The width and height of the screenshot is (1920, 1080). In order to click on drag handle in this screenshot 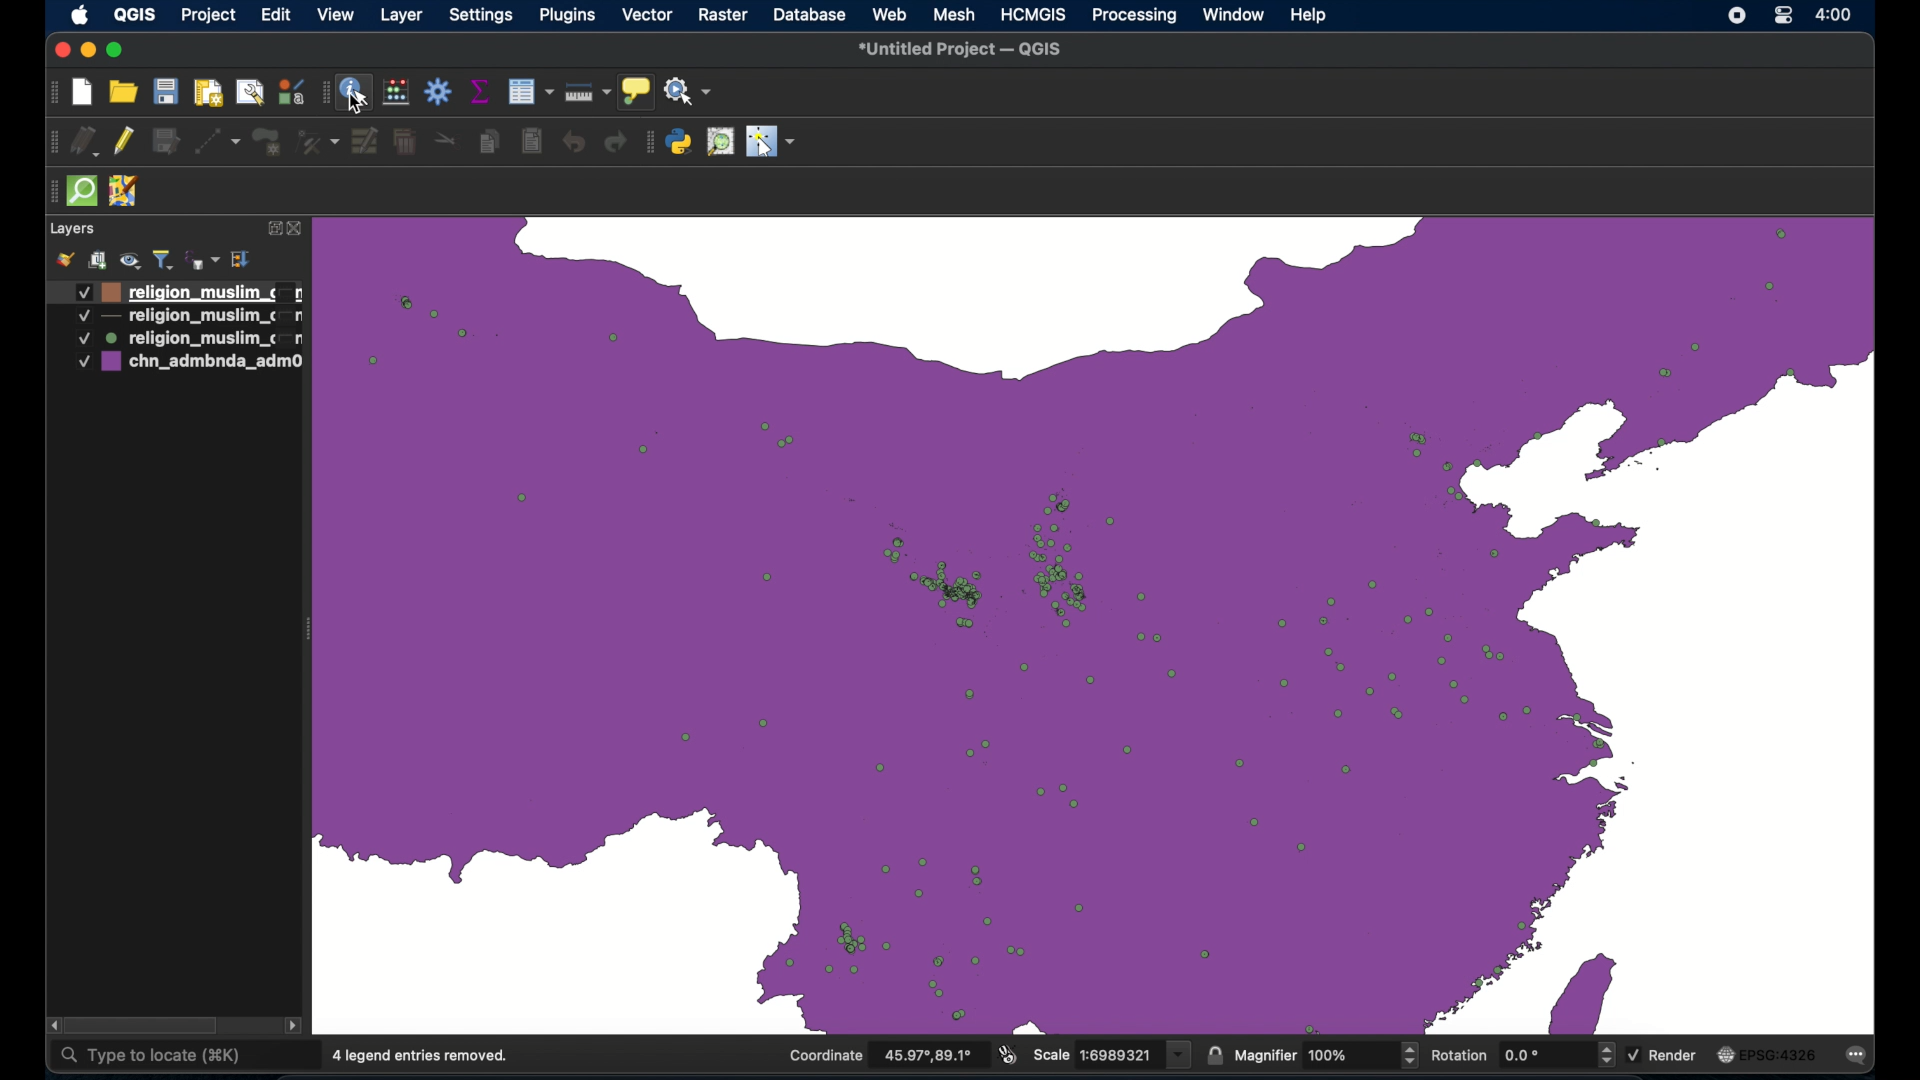, I will do `click(51, 140)`.